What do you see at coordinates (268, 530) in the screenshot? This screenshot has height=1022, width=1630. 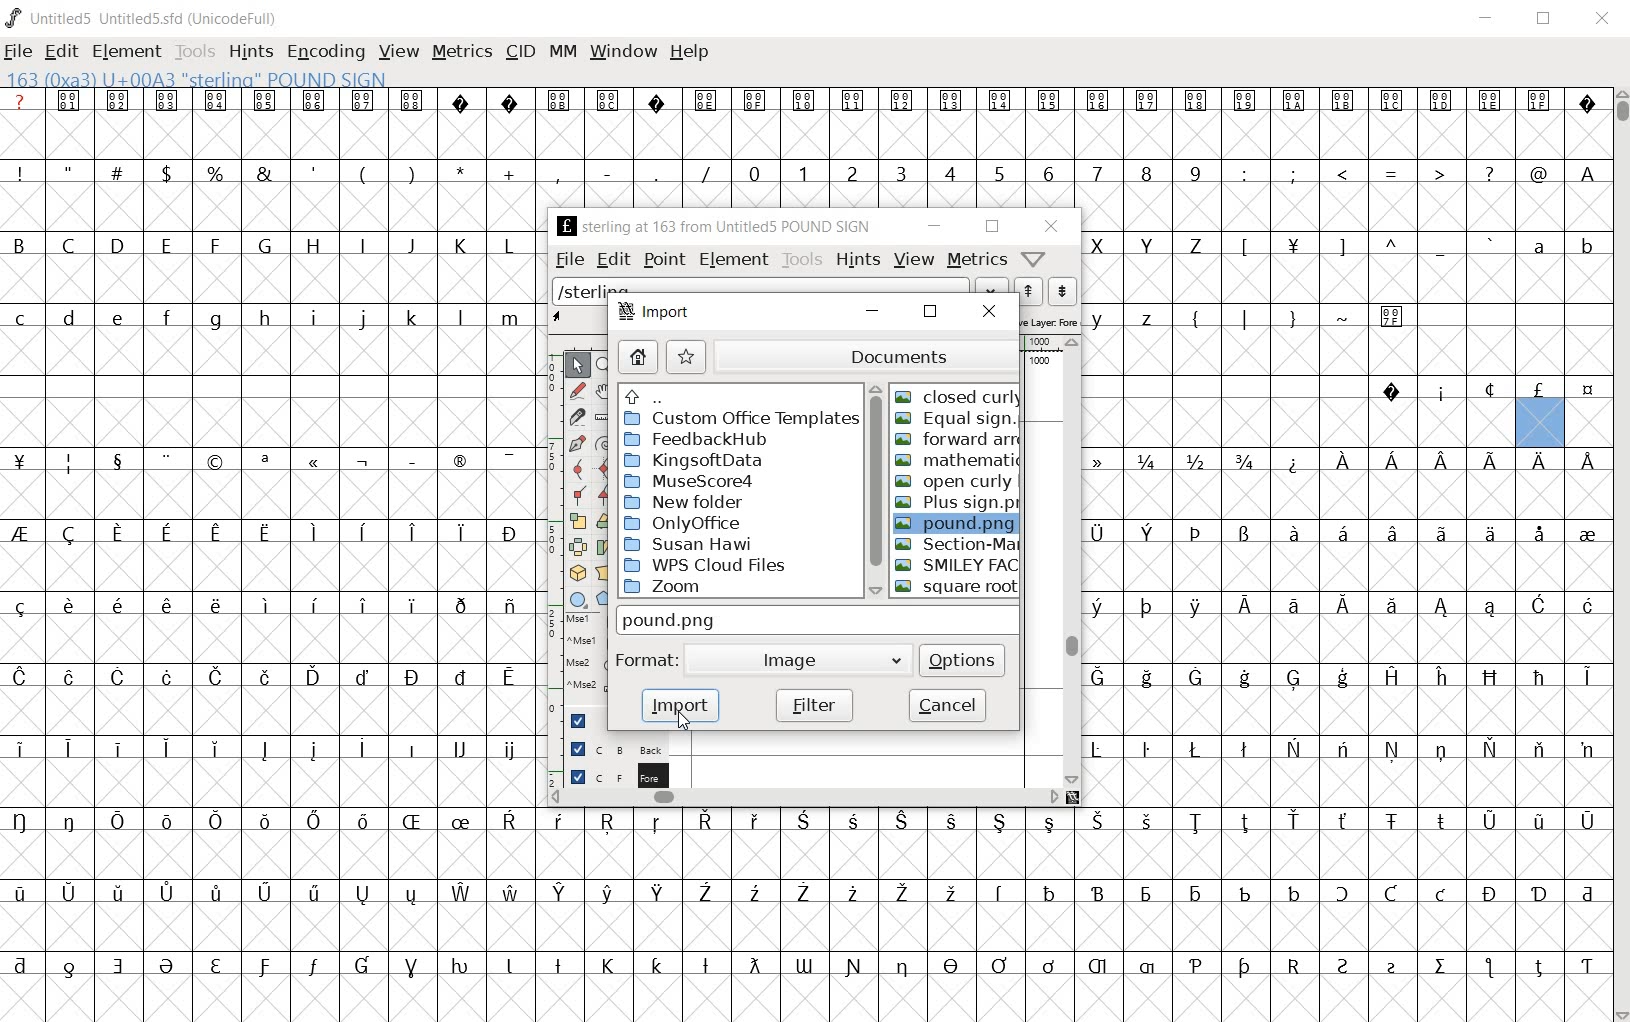 I see `Symbol` at bounding box center [268, 530].